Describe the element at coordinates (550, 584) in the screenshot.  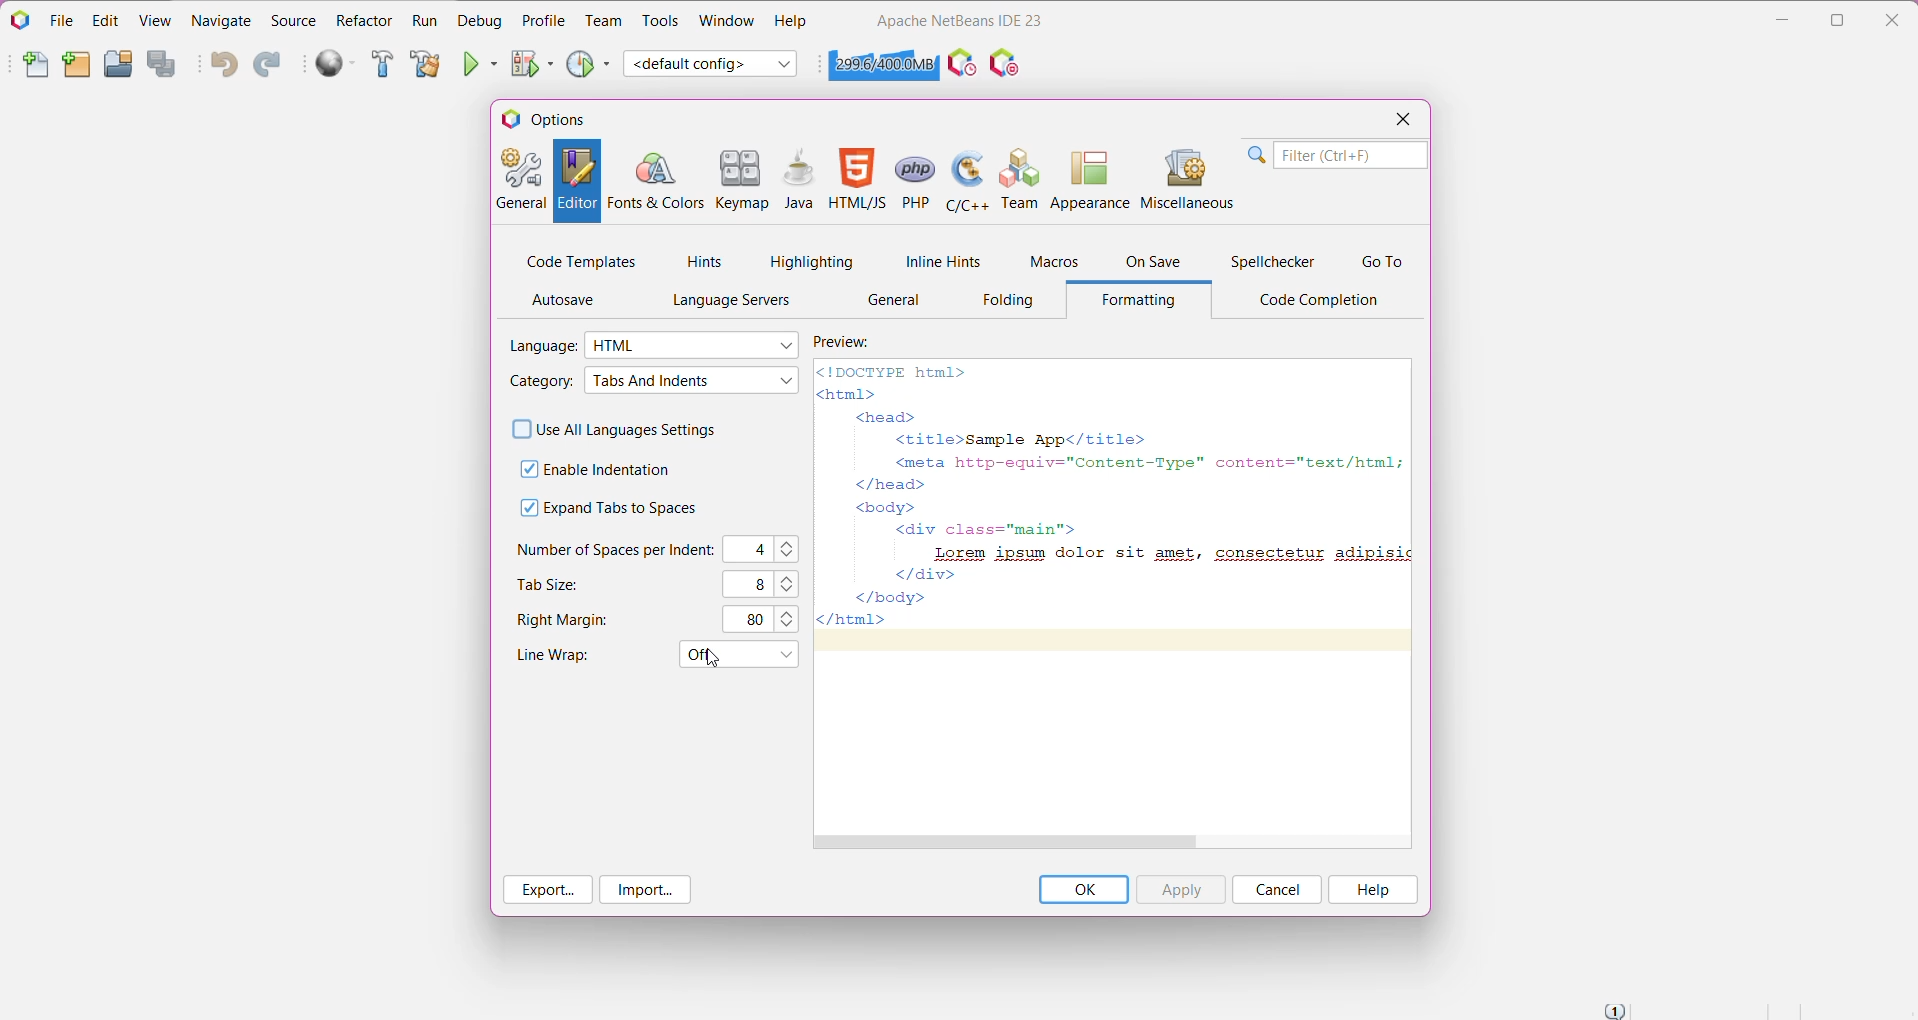
I see `Tab Size` at that location.